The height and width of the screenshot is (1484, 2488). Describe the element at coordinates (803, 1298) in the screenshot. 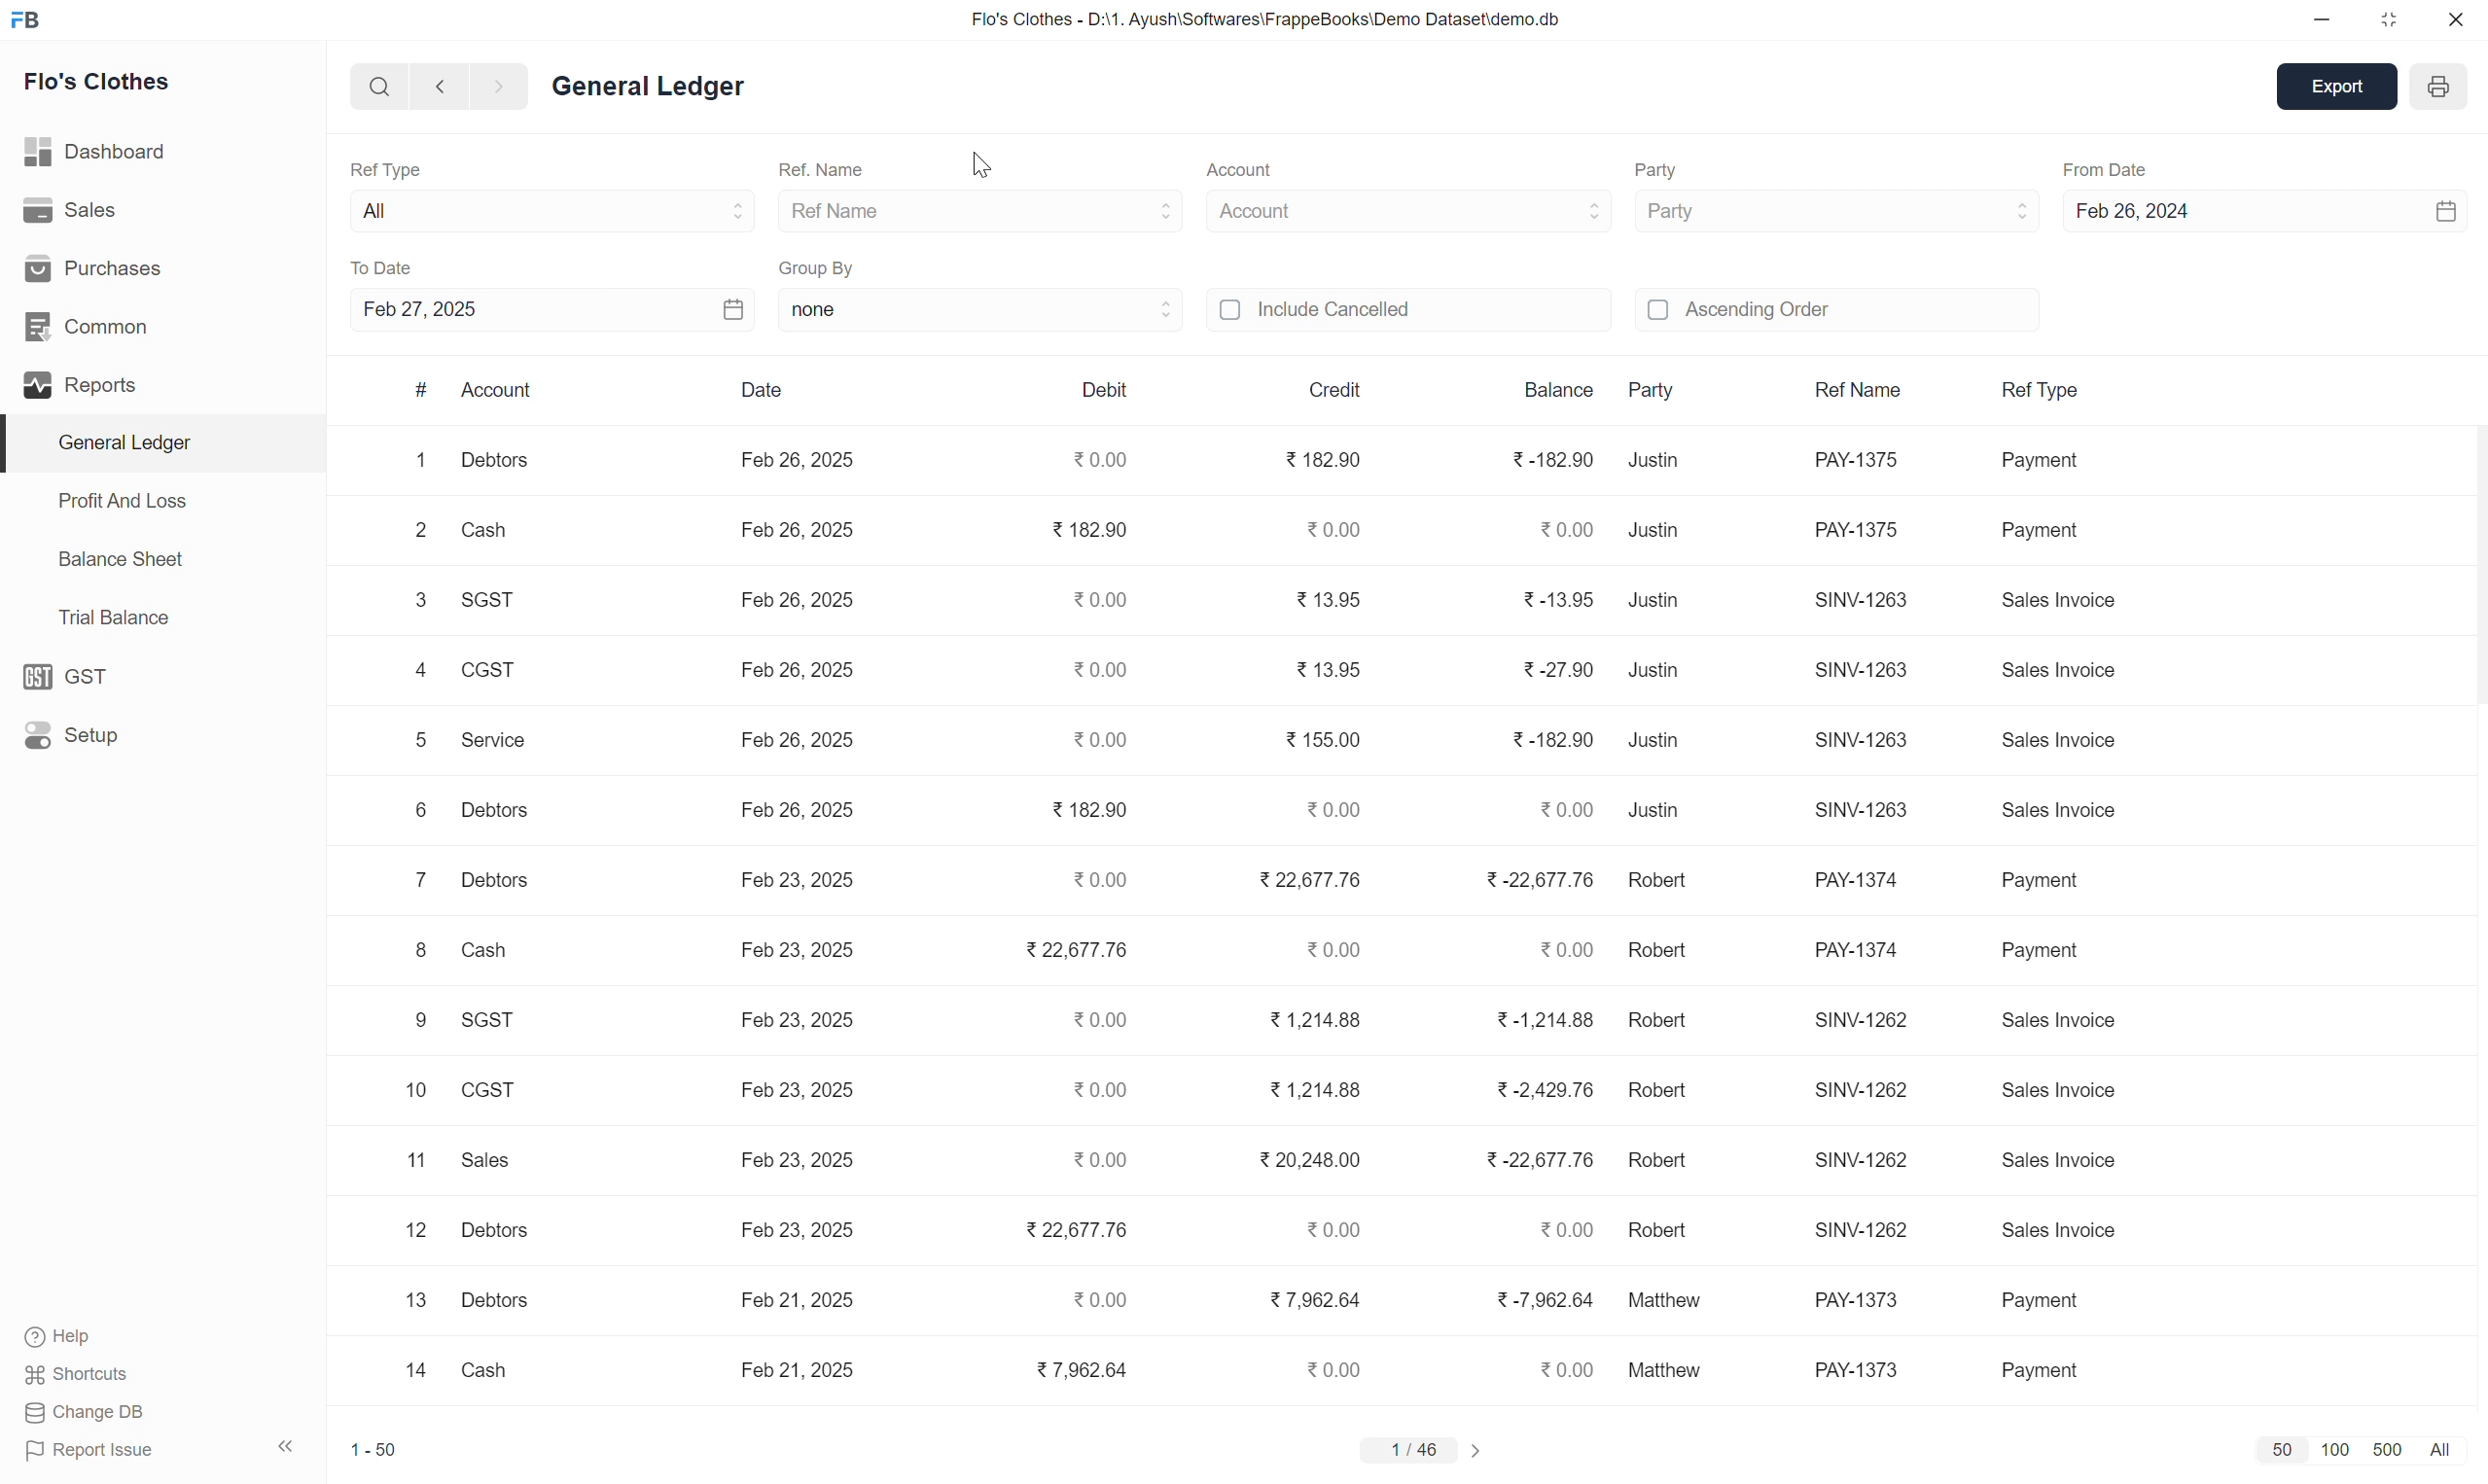

I see `feb 26, 2025` at that location.